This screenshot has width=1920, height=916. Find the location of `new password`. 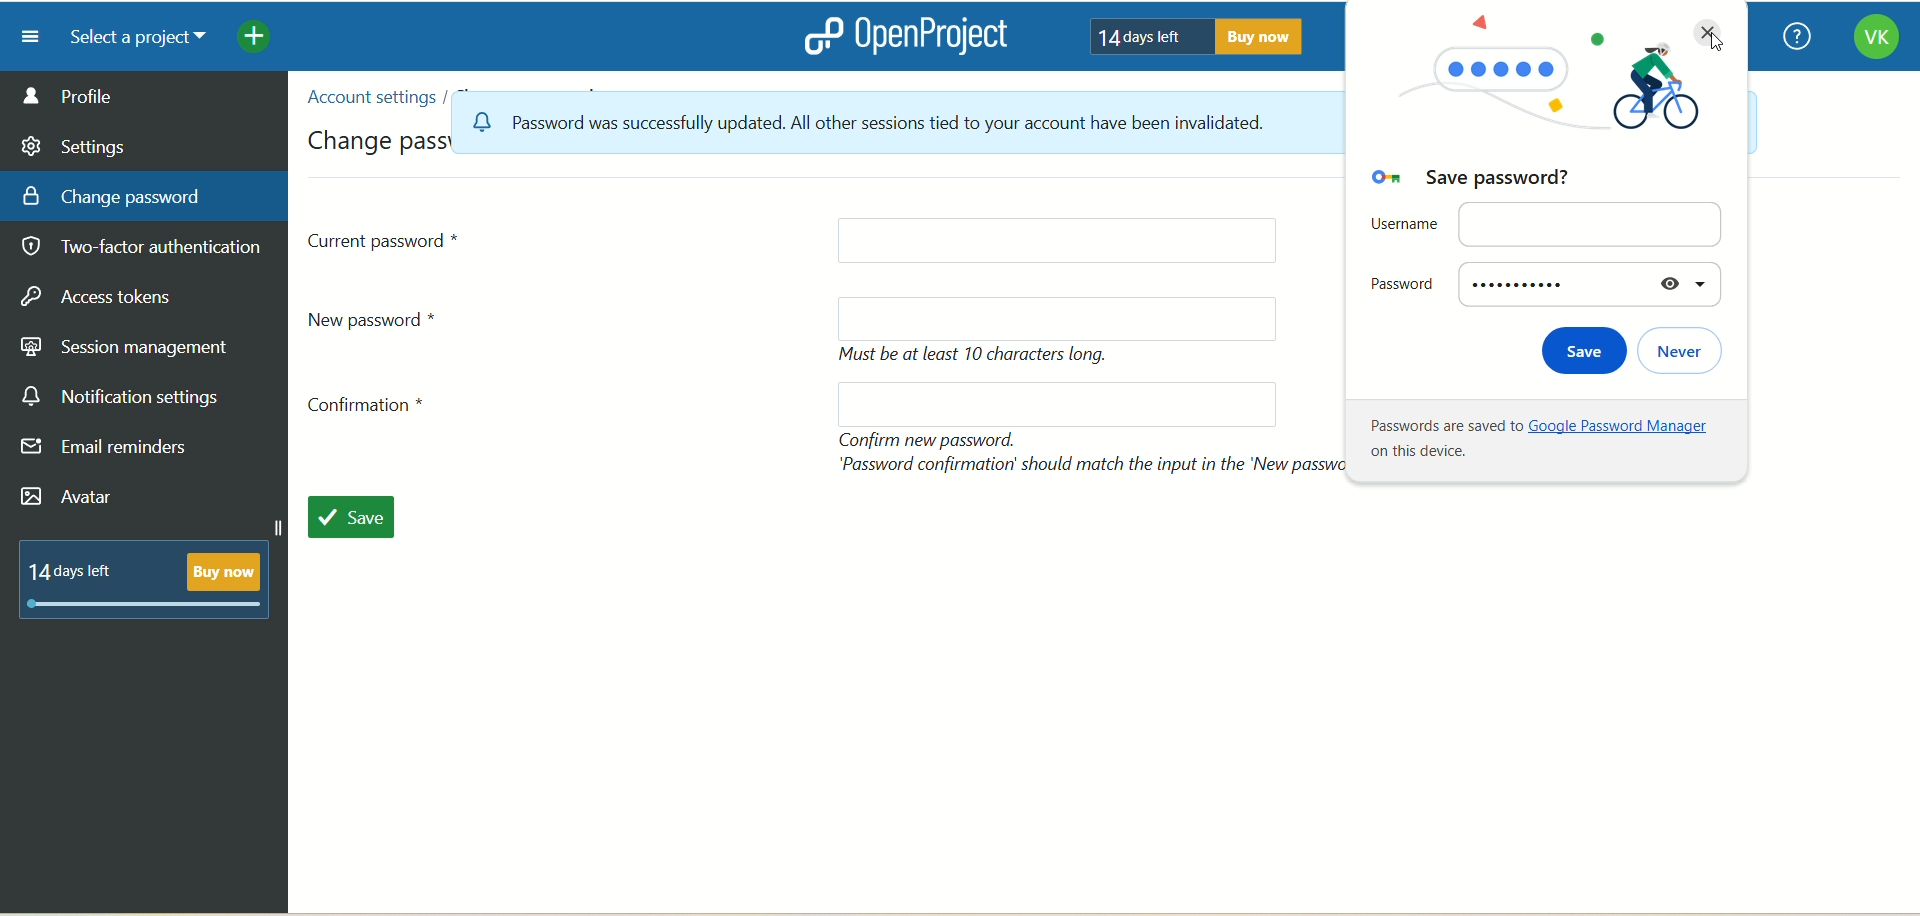

new password is located at coordinates (1058, 318).